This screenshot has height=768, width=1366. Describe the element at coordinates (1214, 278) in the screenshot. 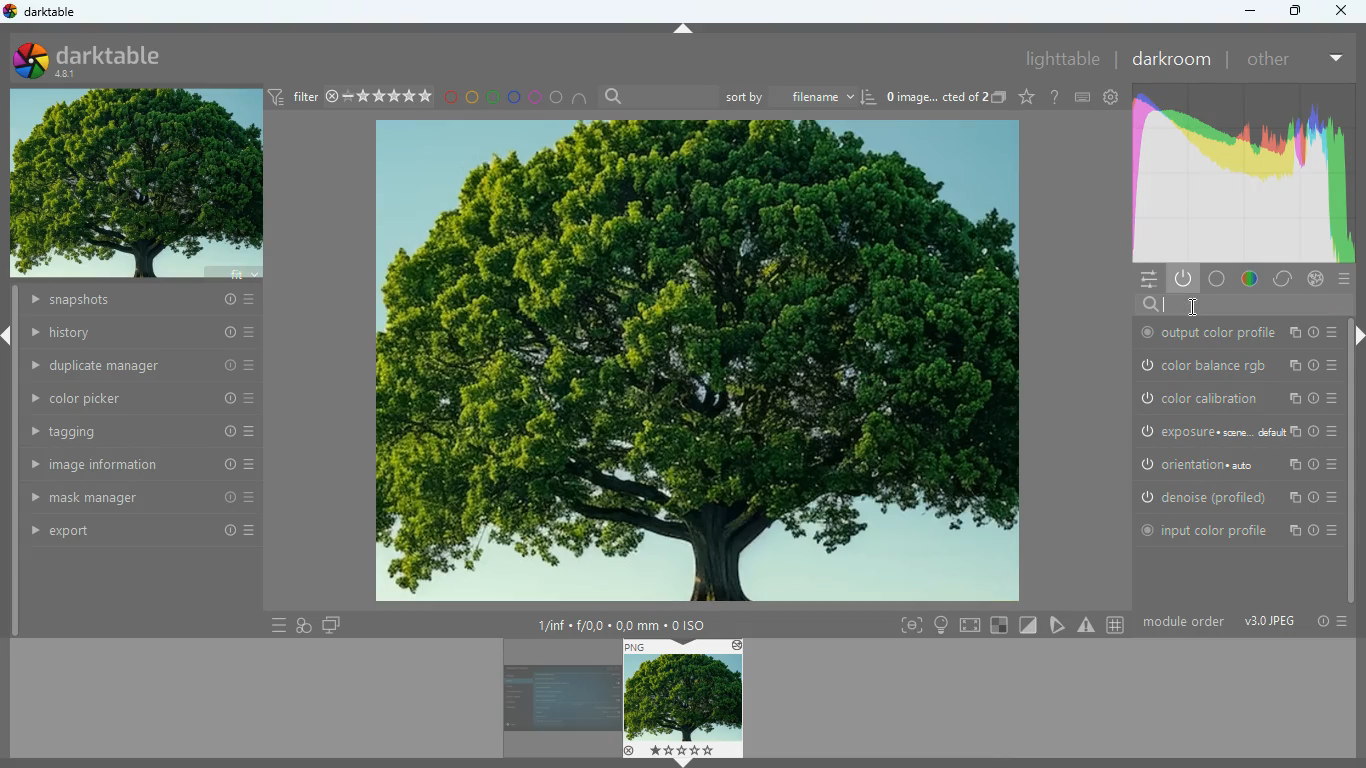

I see `base` at that location.